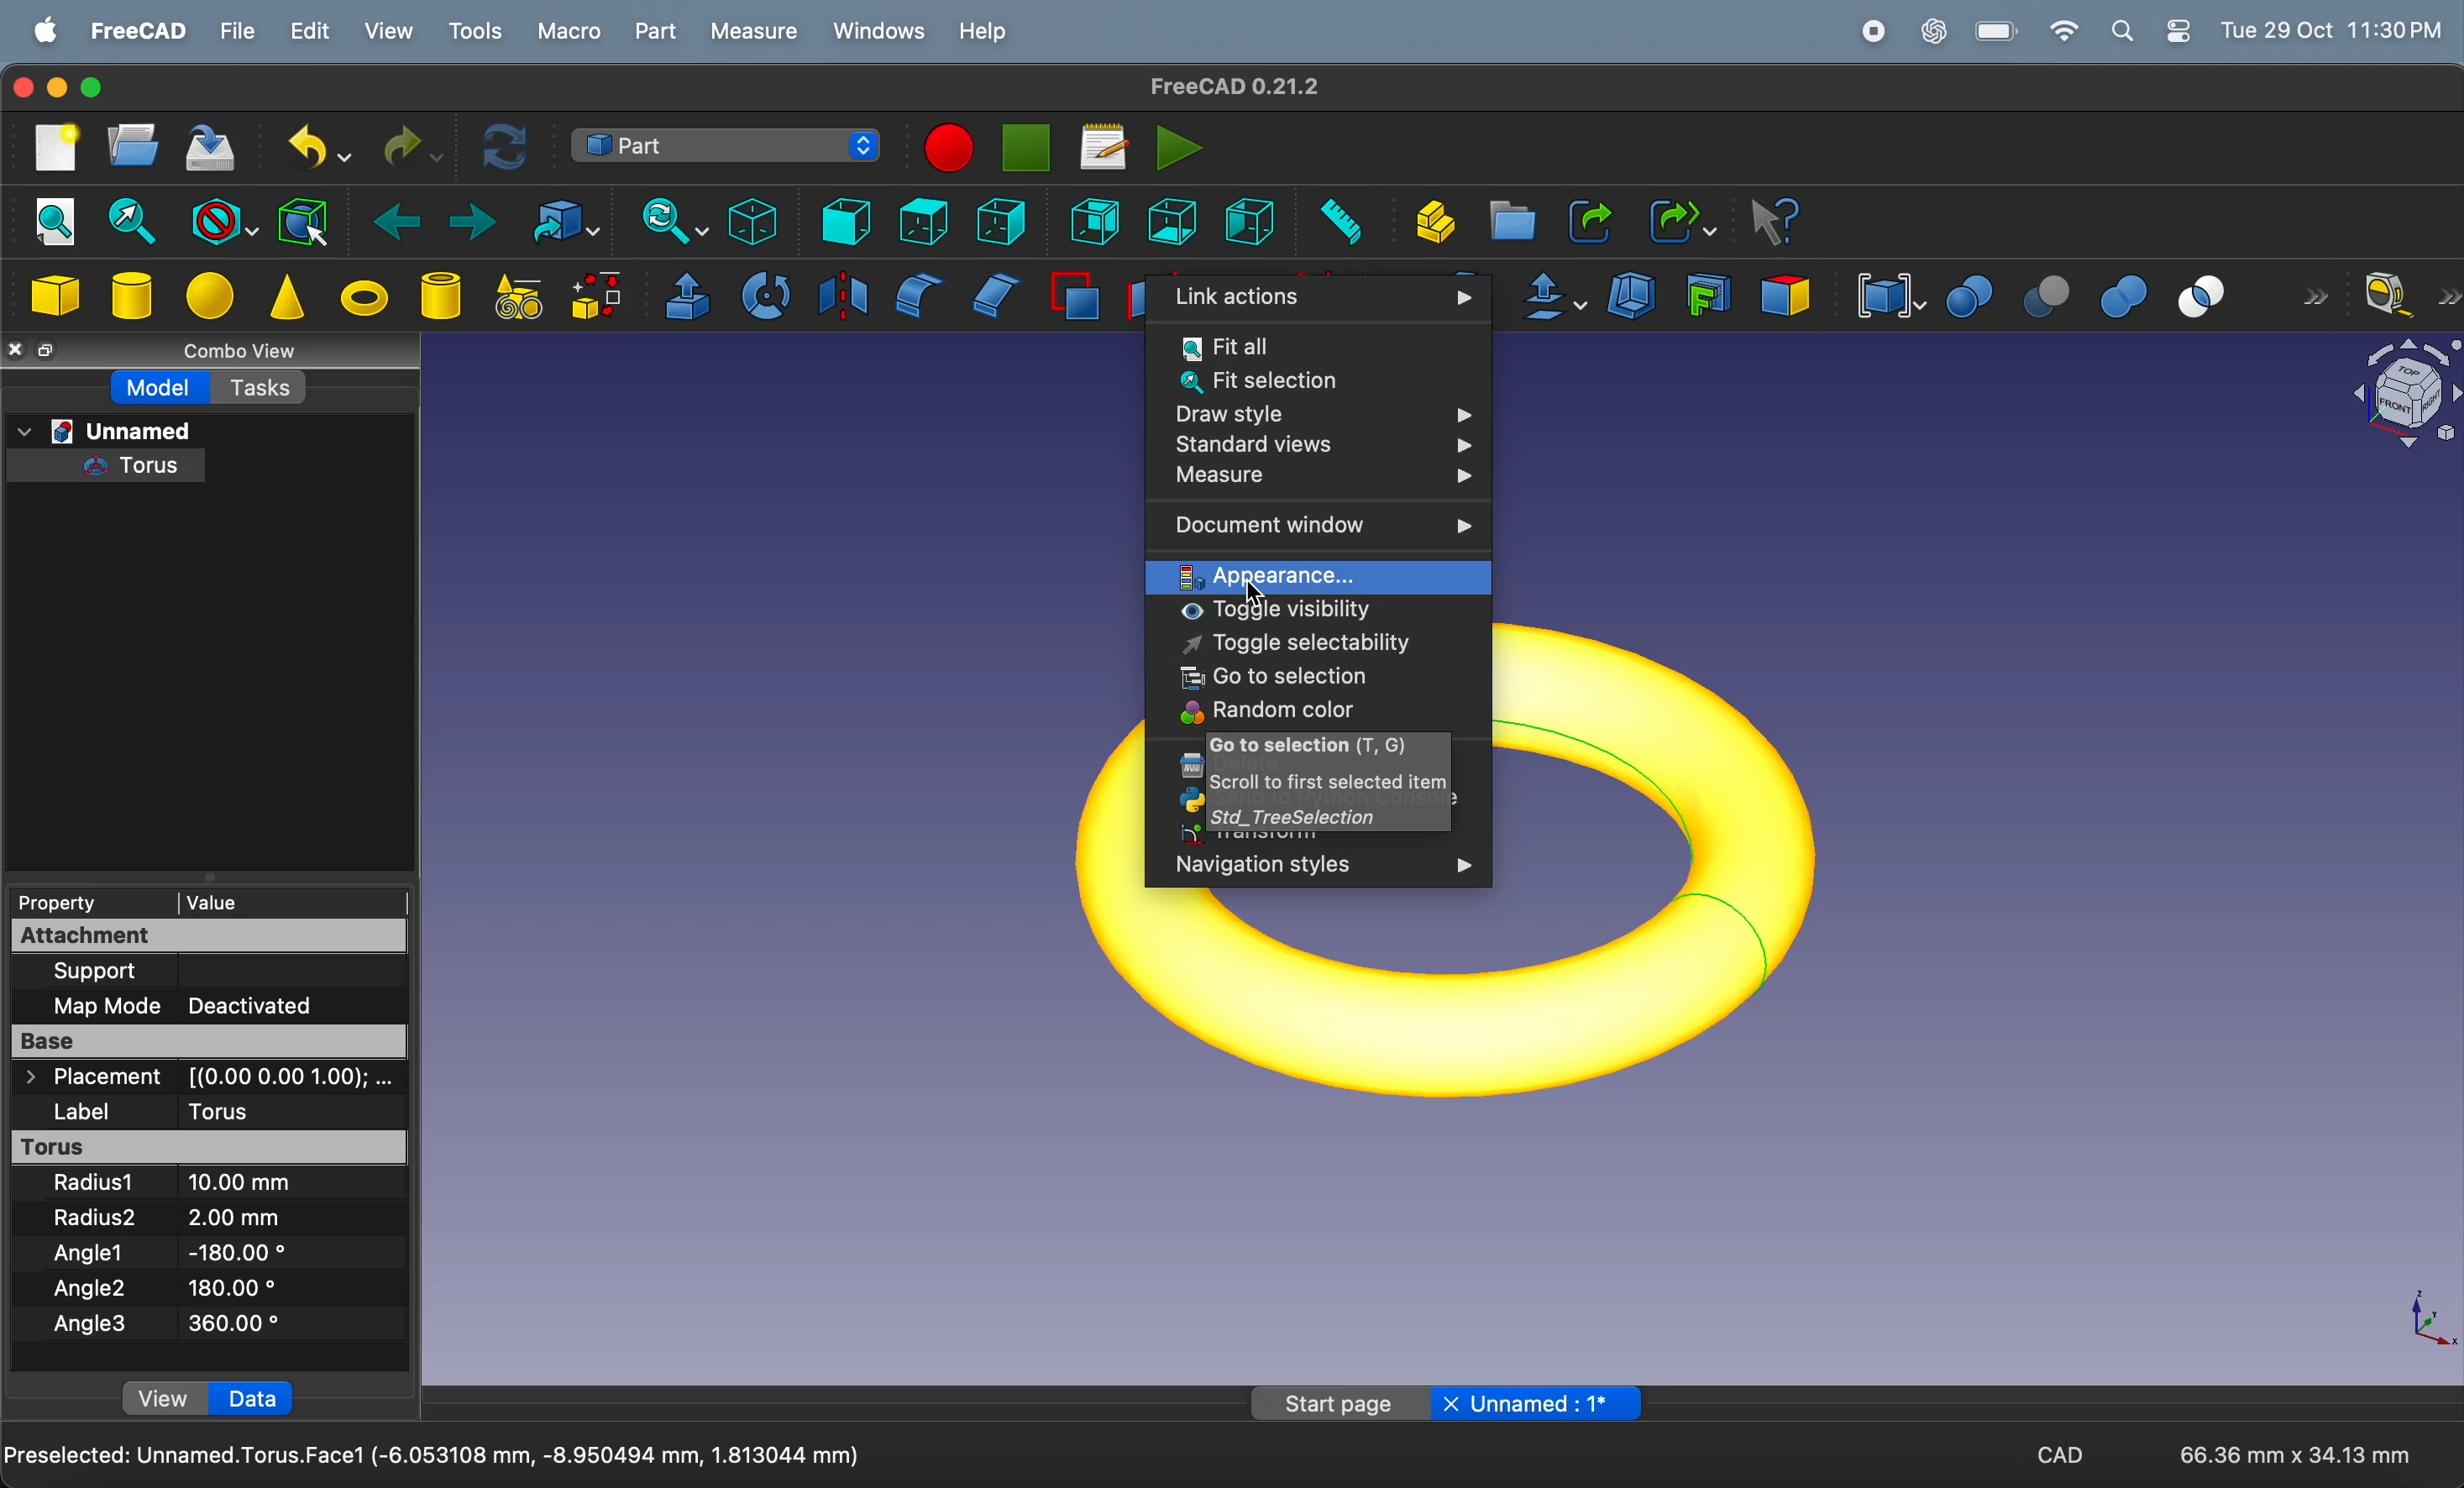 The height and width of the screenshot is (1488, 2464). What do you see at coordinates (287, 903) in the screenshot?
I see `value` at bounding box center [287, 903].